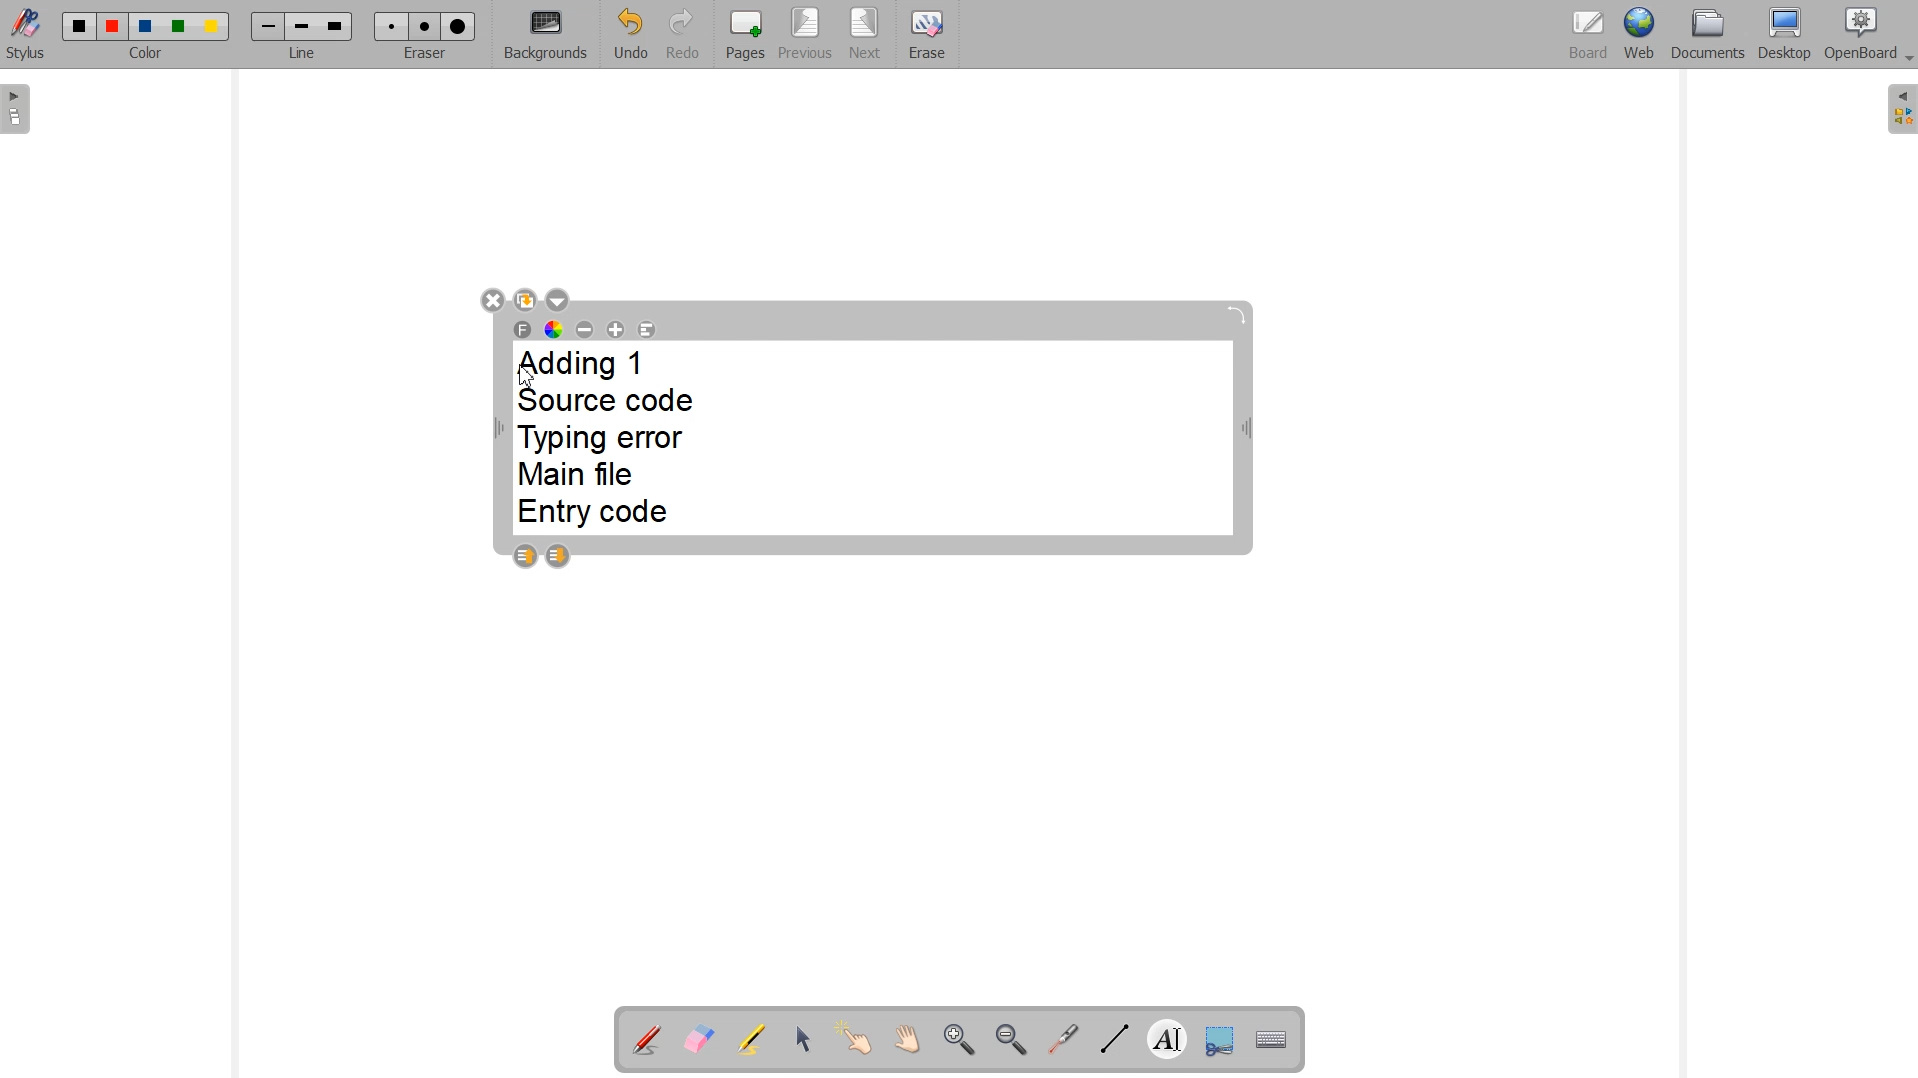  I want to click on Interact with items, so click(856, 1041).